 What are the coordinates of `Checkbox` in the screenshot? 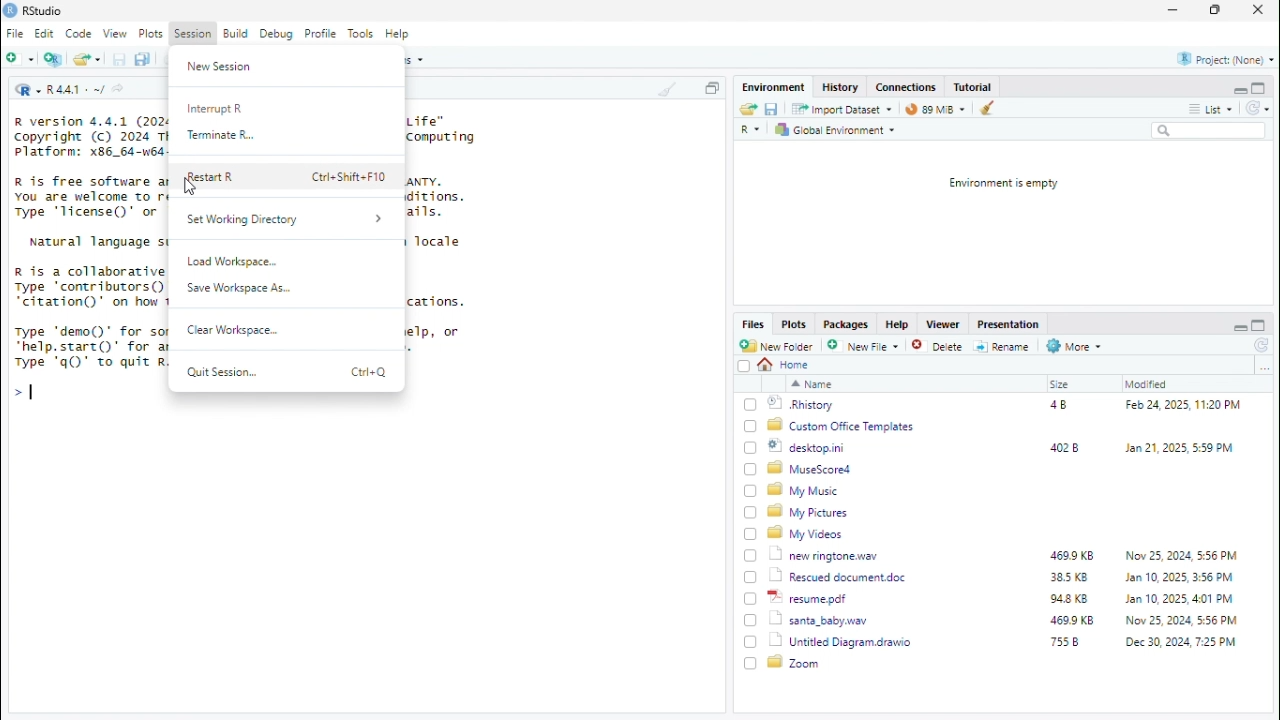 It's located at (744, 366).